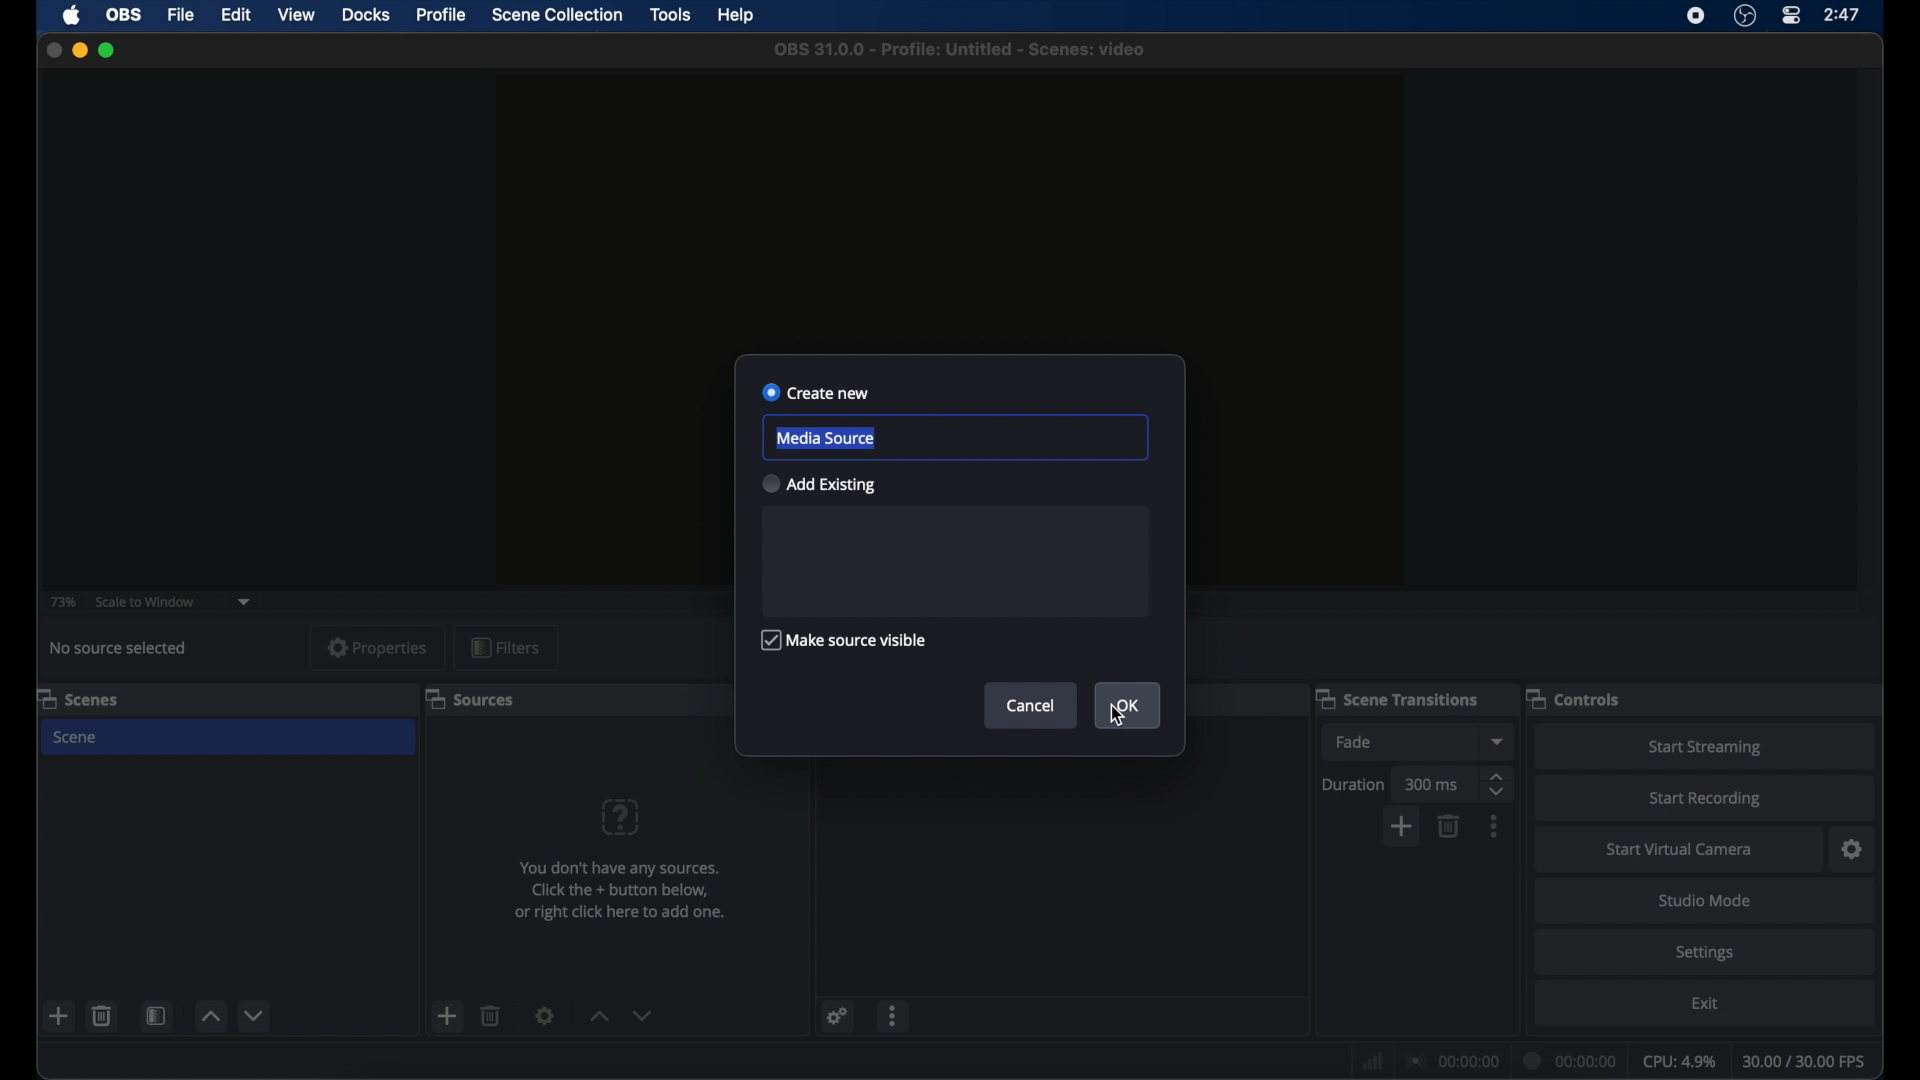  I want to click on filters, so click(505, 648).